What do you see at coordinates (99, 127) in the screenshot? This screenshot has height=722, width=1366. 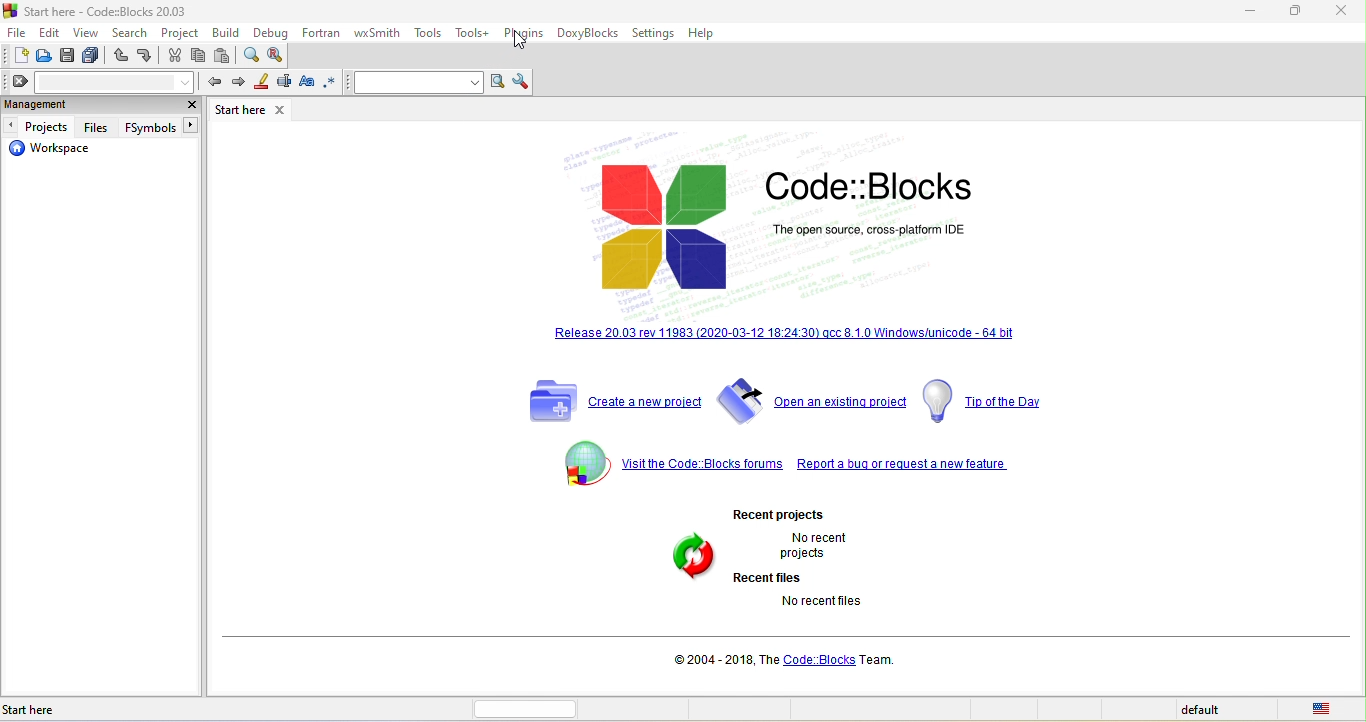 I see `files` at bounding box center [99, 127].